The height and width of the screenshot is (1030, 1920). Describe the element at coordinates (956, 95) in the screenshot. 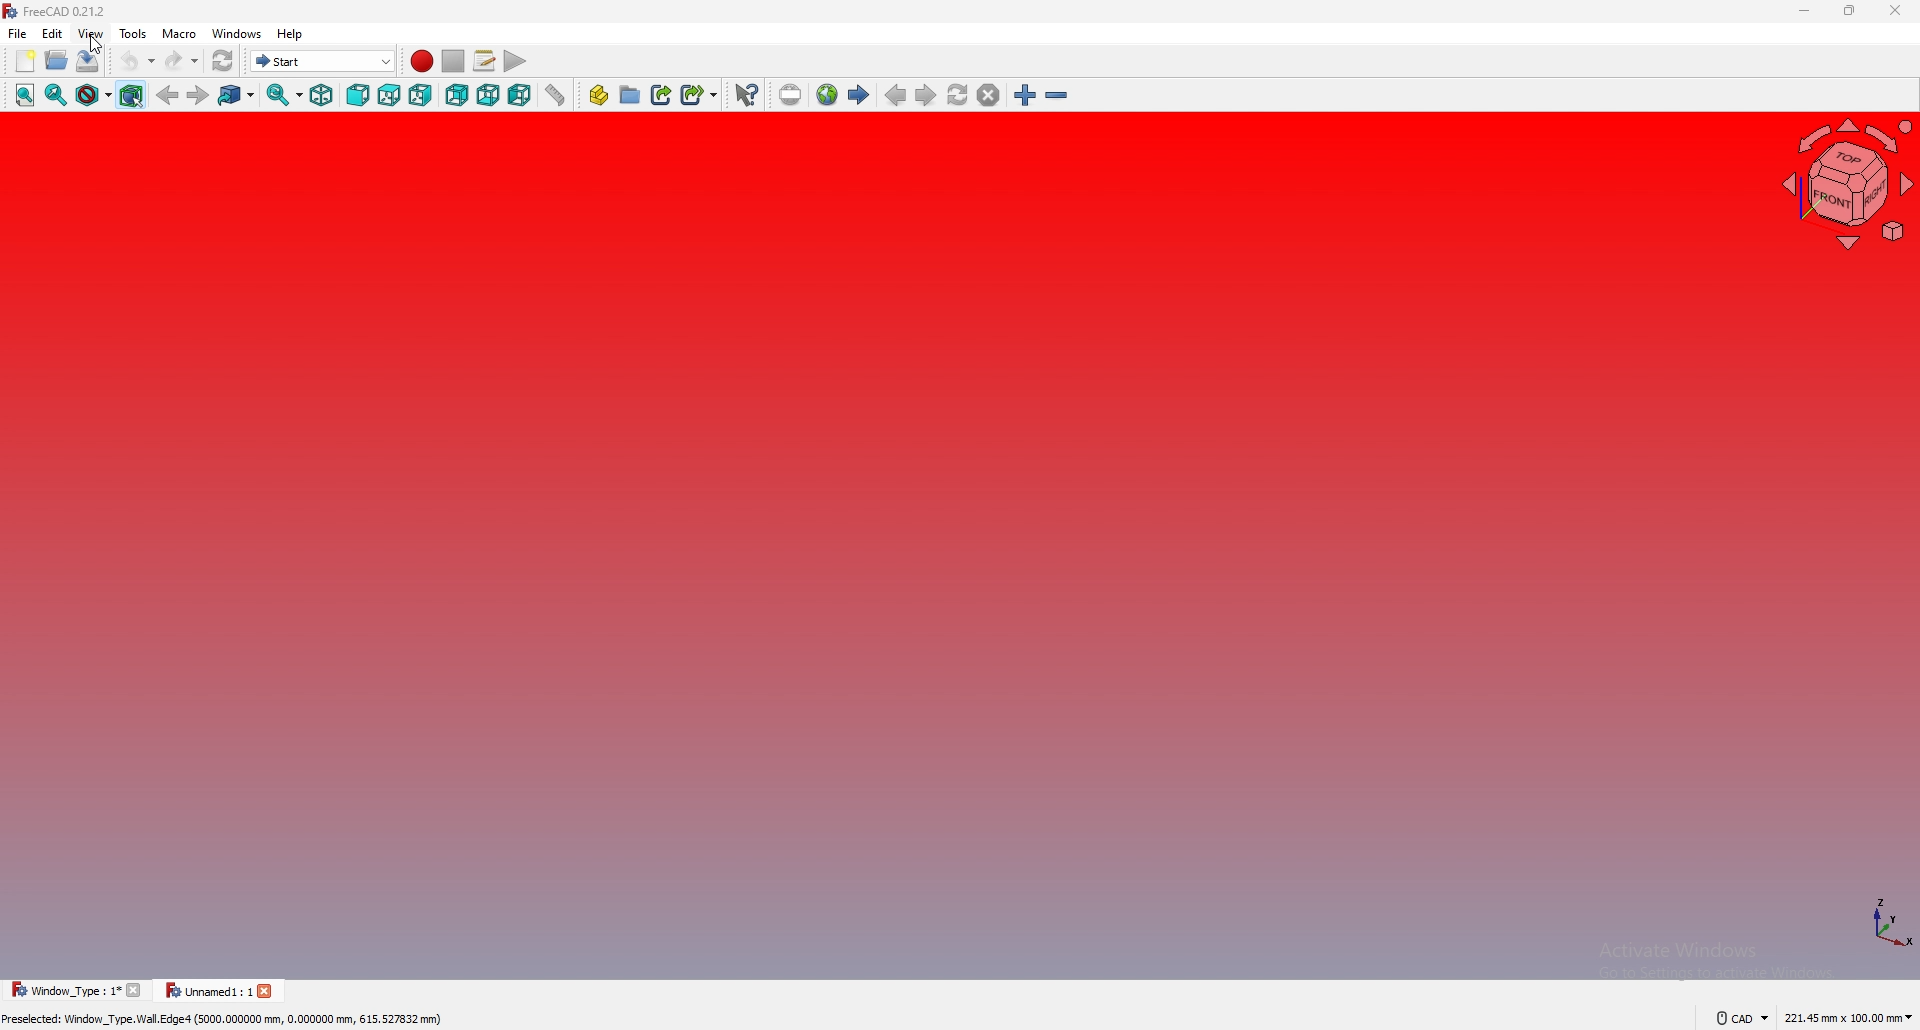

I see `refresh web page` at that location.